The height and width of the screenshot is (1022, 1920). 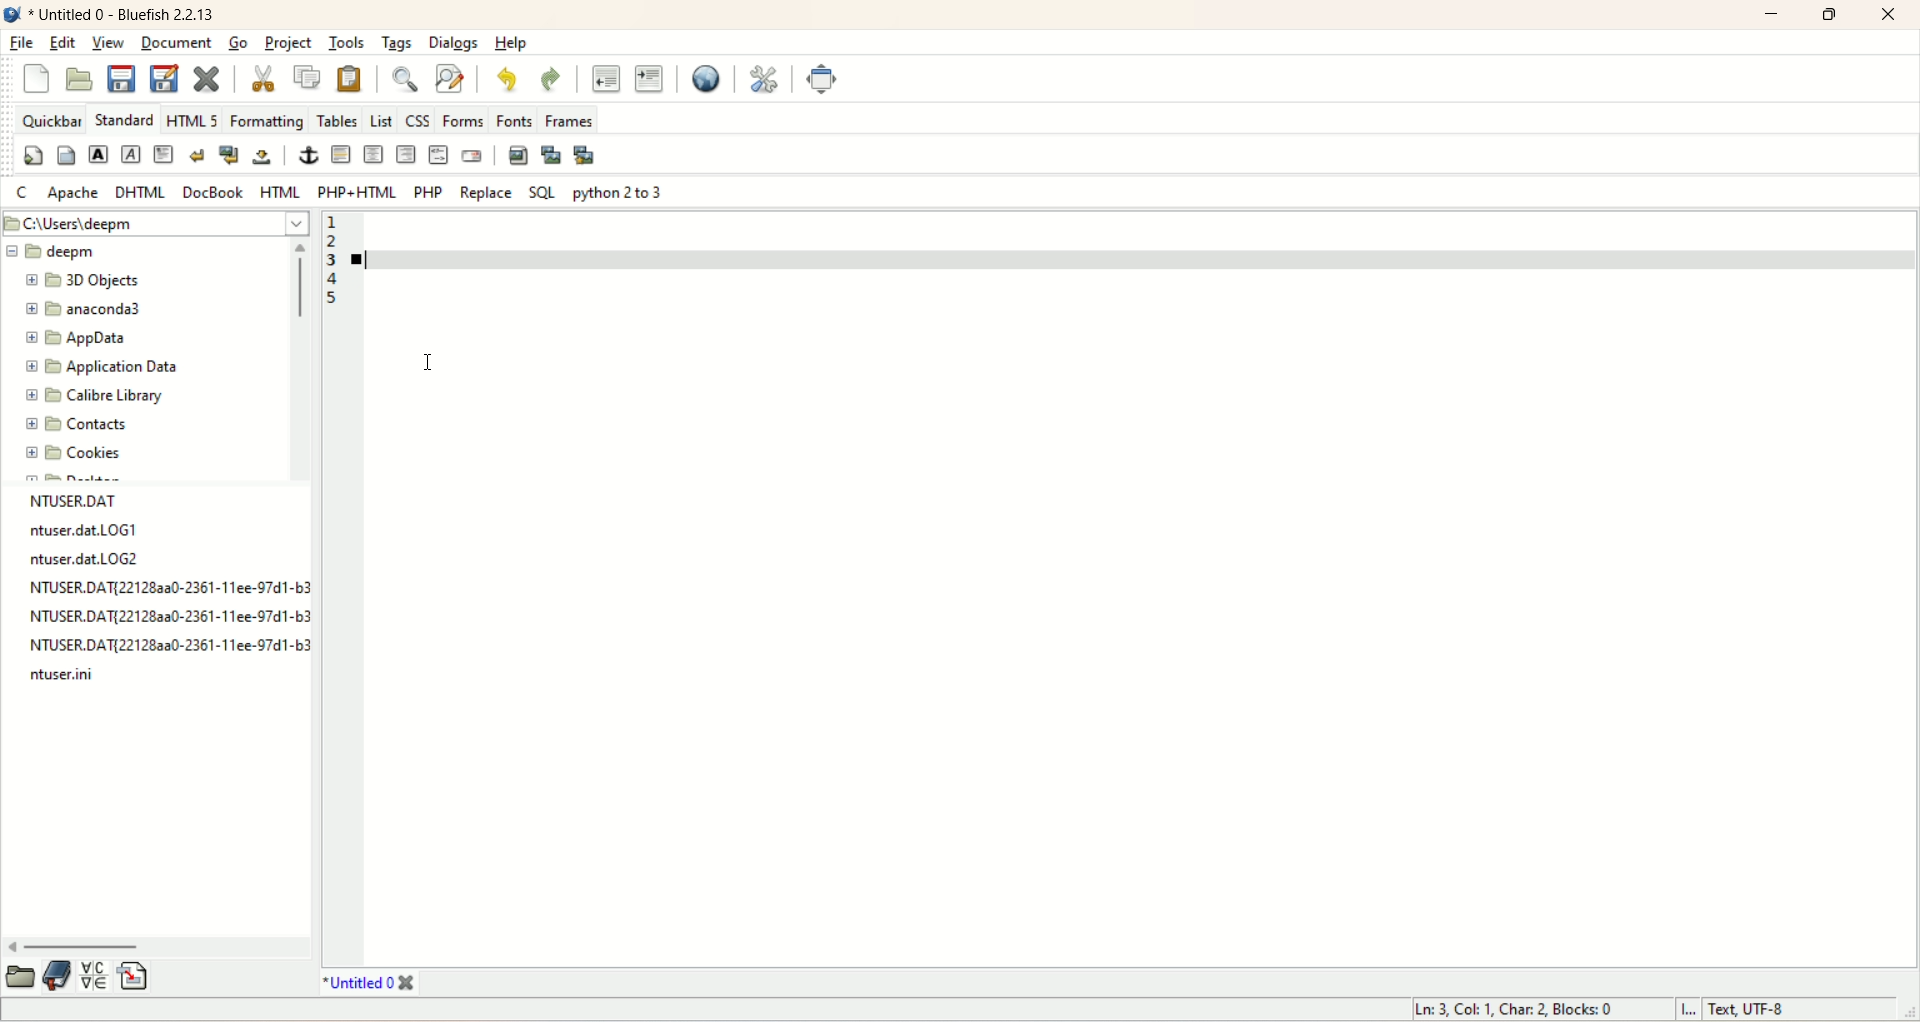 What do you see at coordinates (351, 41) in the screenshot?
I see `tools` at bounding box center [351, 41].